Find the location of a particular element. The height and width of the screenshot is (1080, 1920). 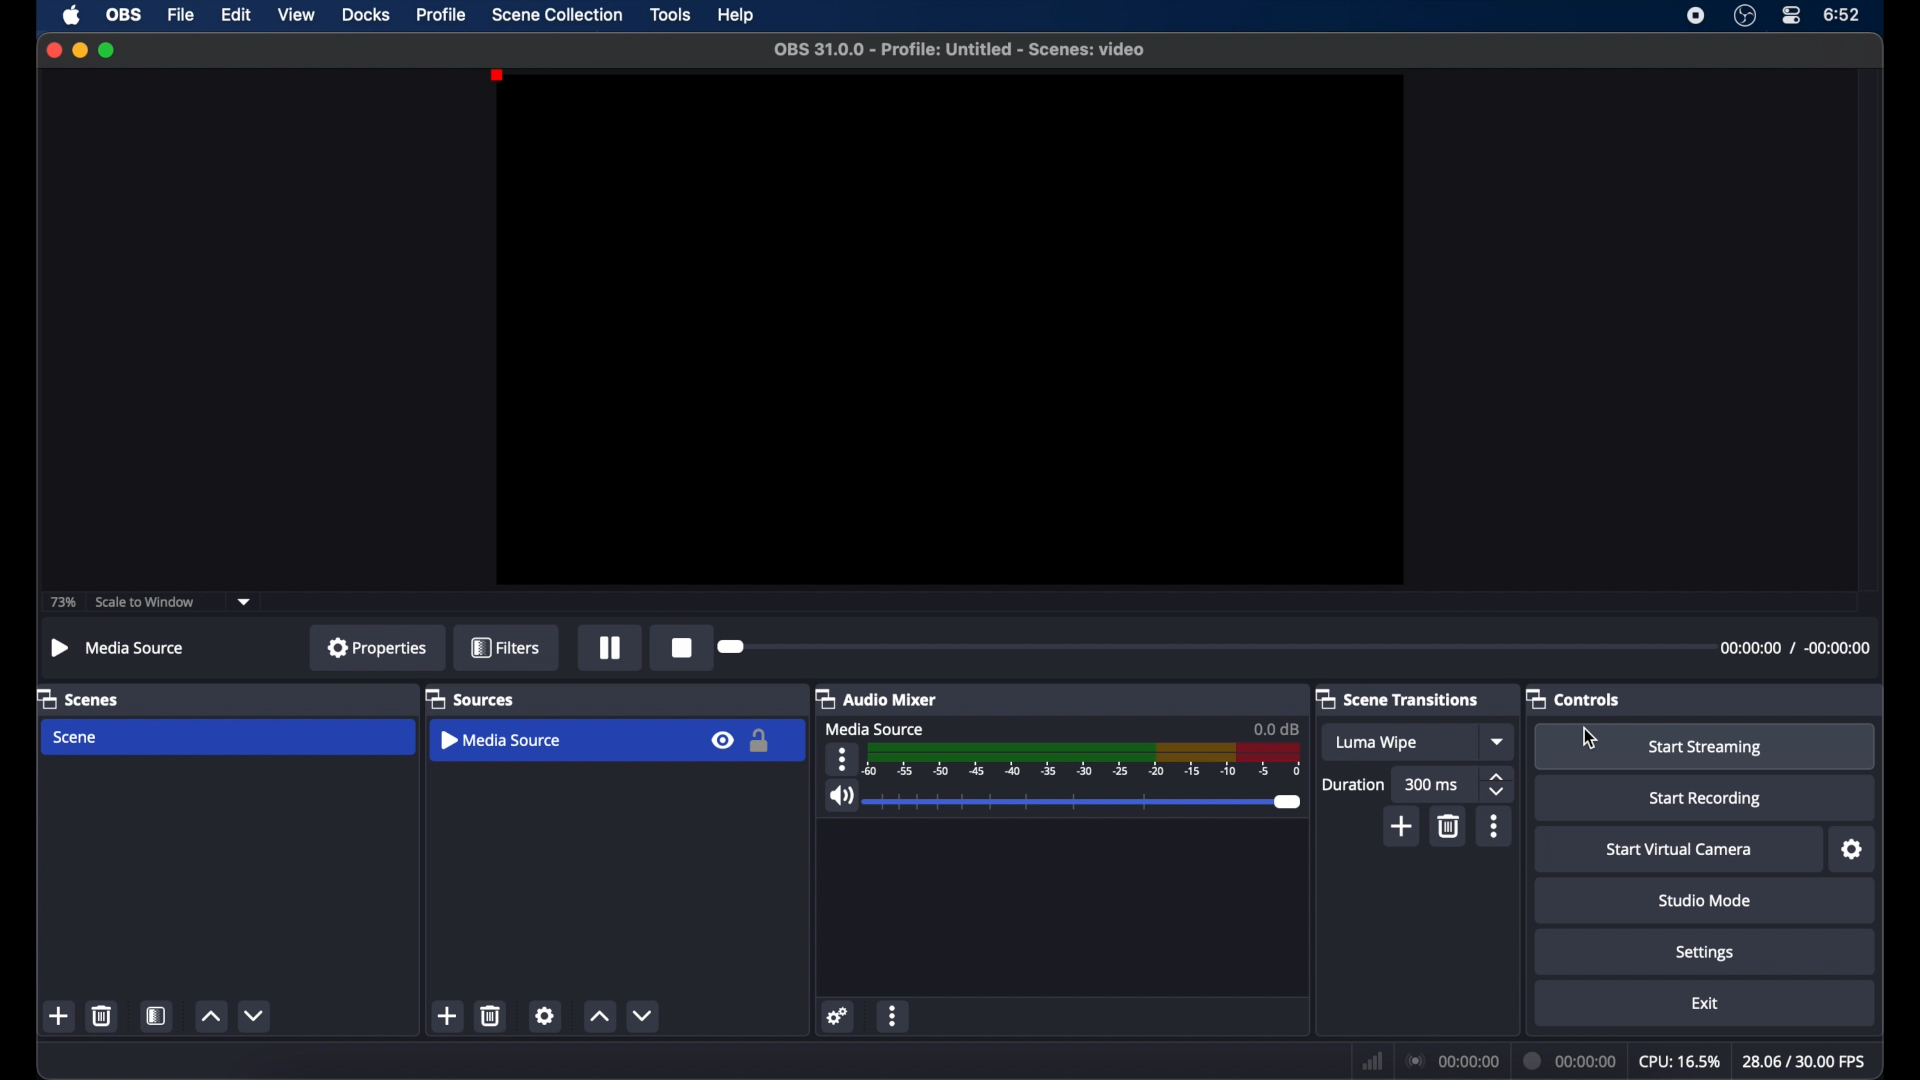

add is located at coordinates (1400, 826).